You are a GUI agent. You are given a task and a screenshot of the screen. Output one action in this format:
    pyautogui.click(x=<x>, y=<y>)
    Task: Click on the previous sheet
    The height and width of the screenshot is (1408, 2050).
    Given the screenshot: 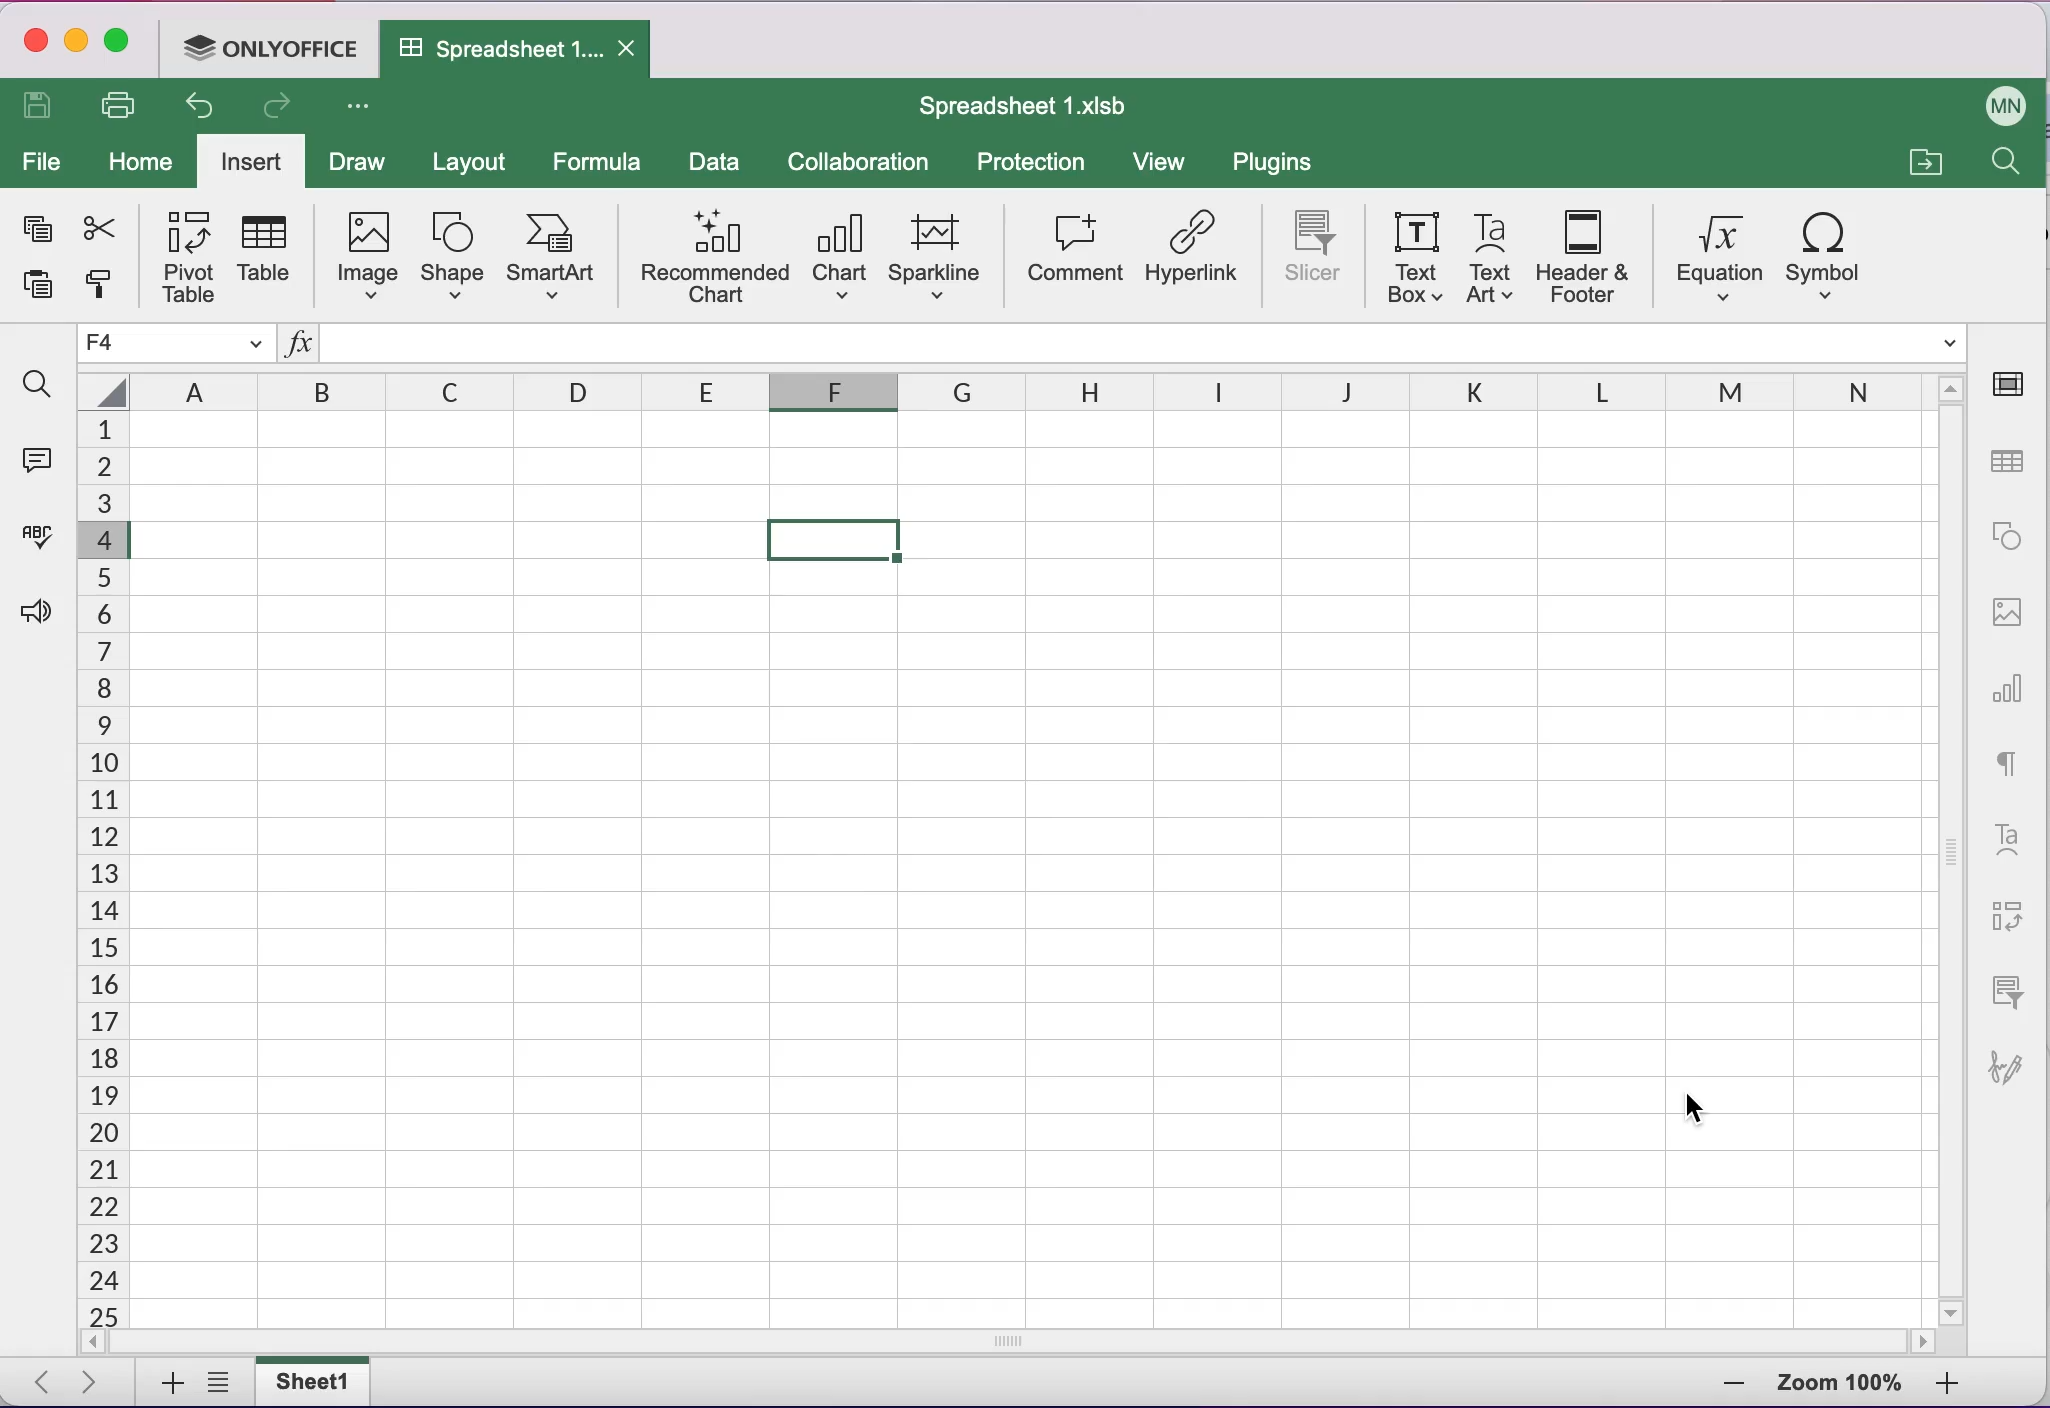 What is the action you would take?
    pyautogui.click(x=32, y=1383)
    